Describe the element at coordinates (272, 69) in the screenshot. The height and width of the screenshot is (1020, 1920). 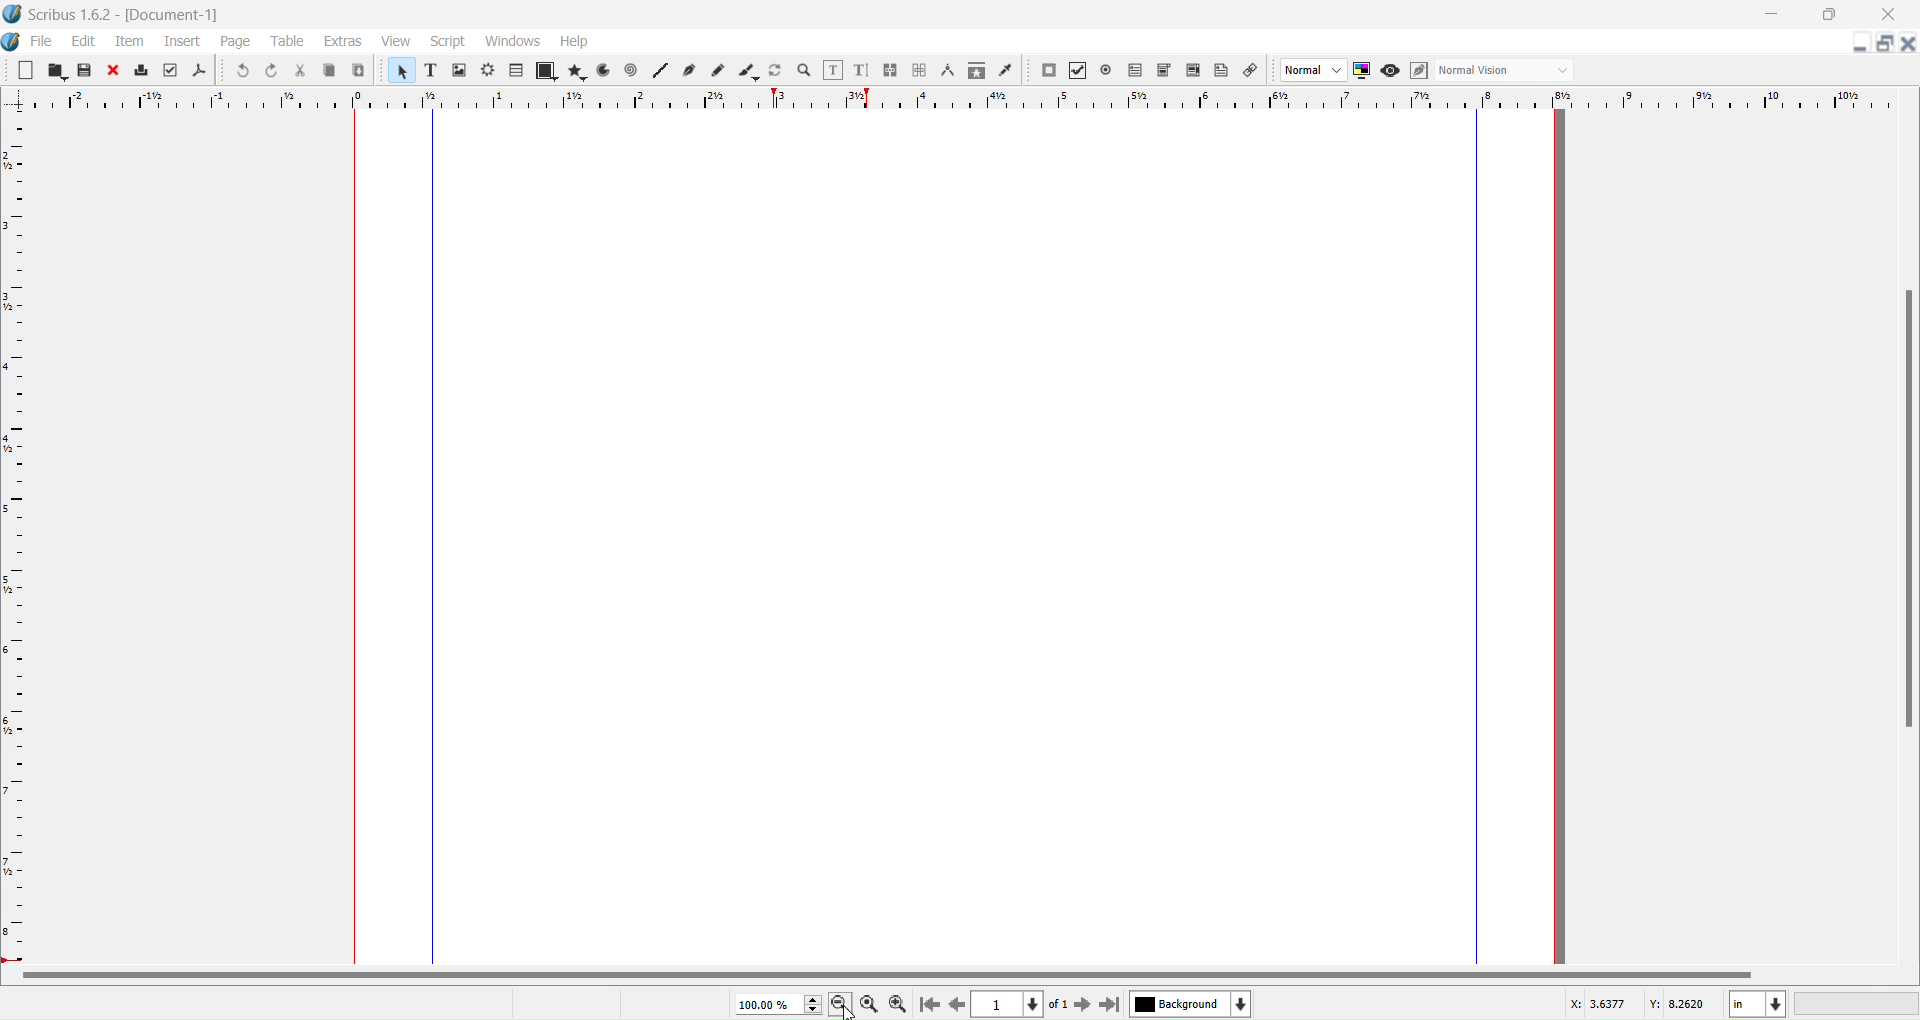
I see `Redo` at that location.